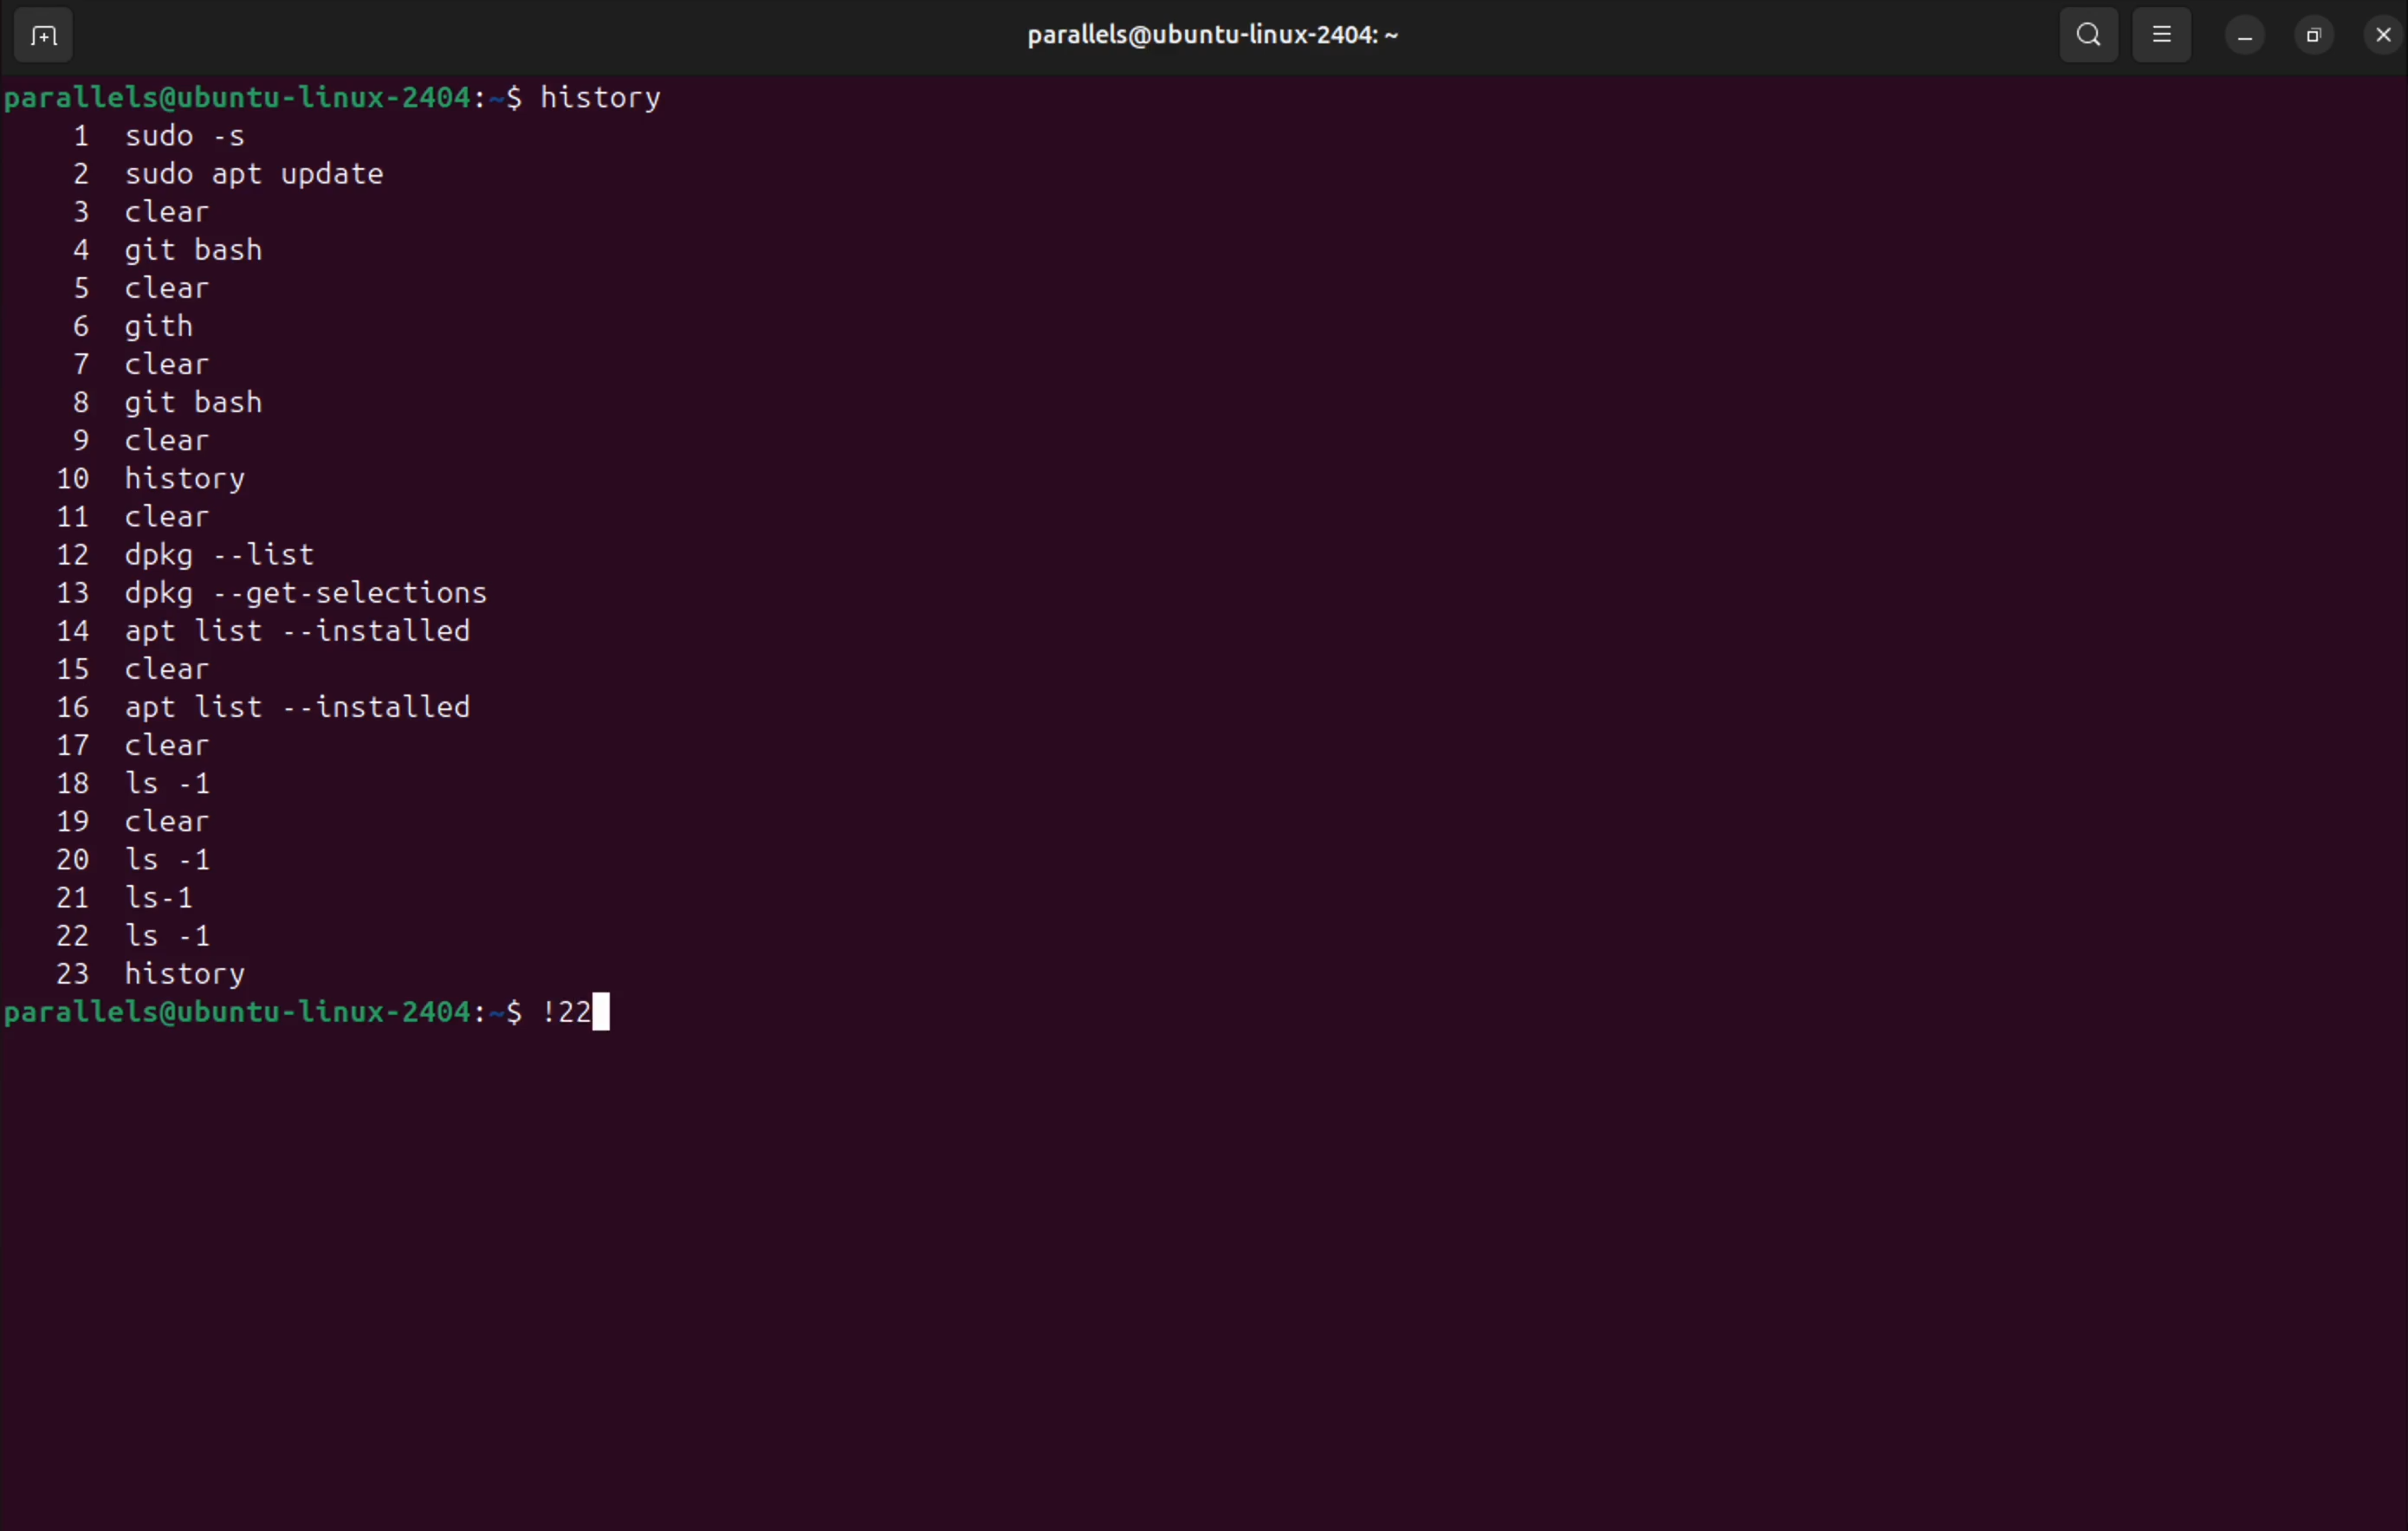 The height and width of the screenshot is (1531, 2408). I want to click on 16 apt list installed, so click(265, 710).